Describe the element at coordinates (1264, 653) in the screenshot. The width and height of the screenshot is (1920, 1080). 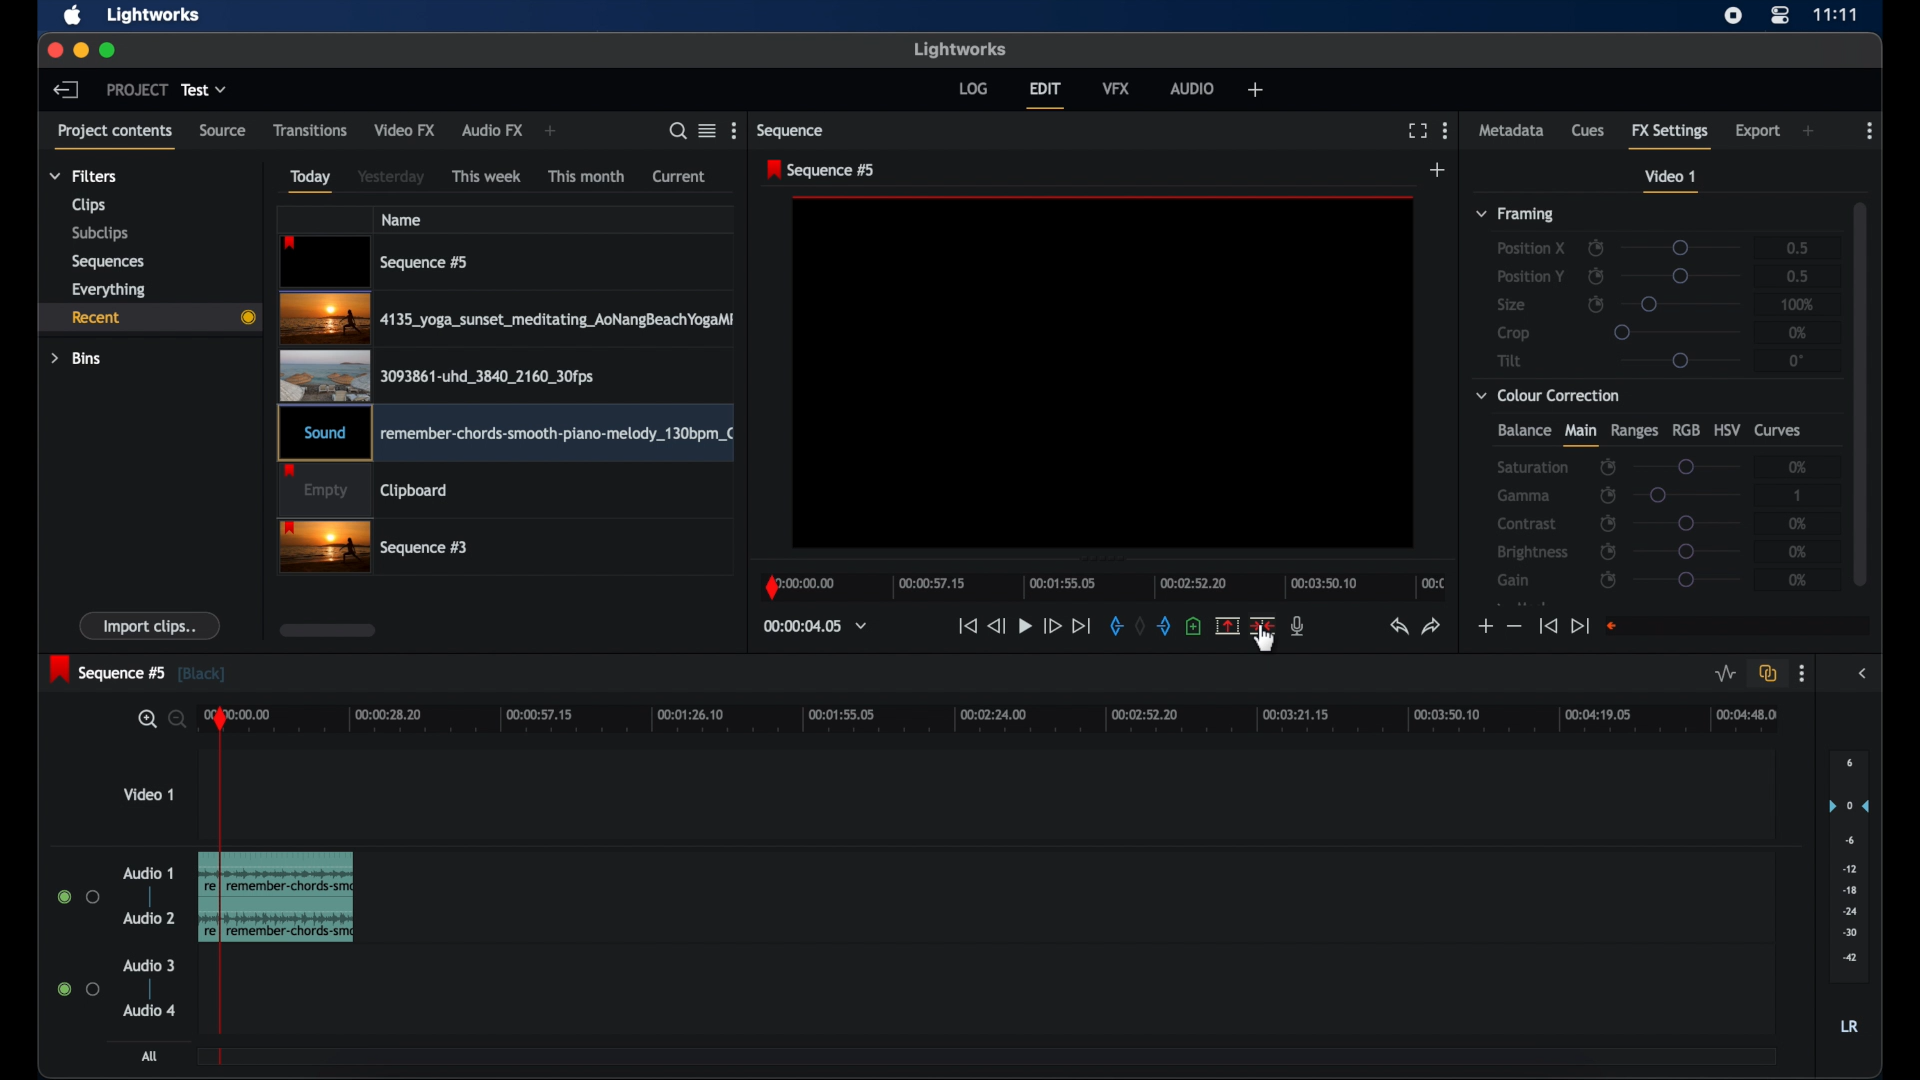
I see `cursor` at that location.